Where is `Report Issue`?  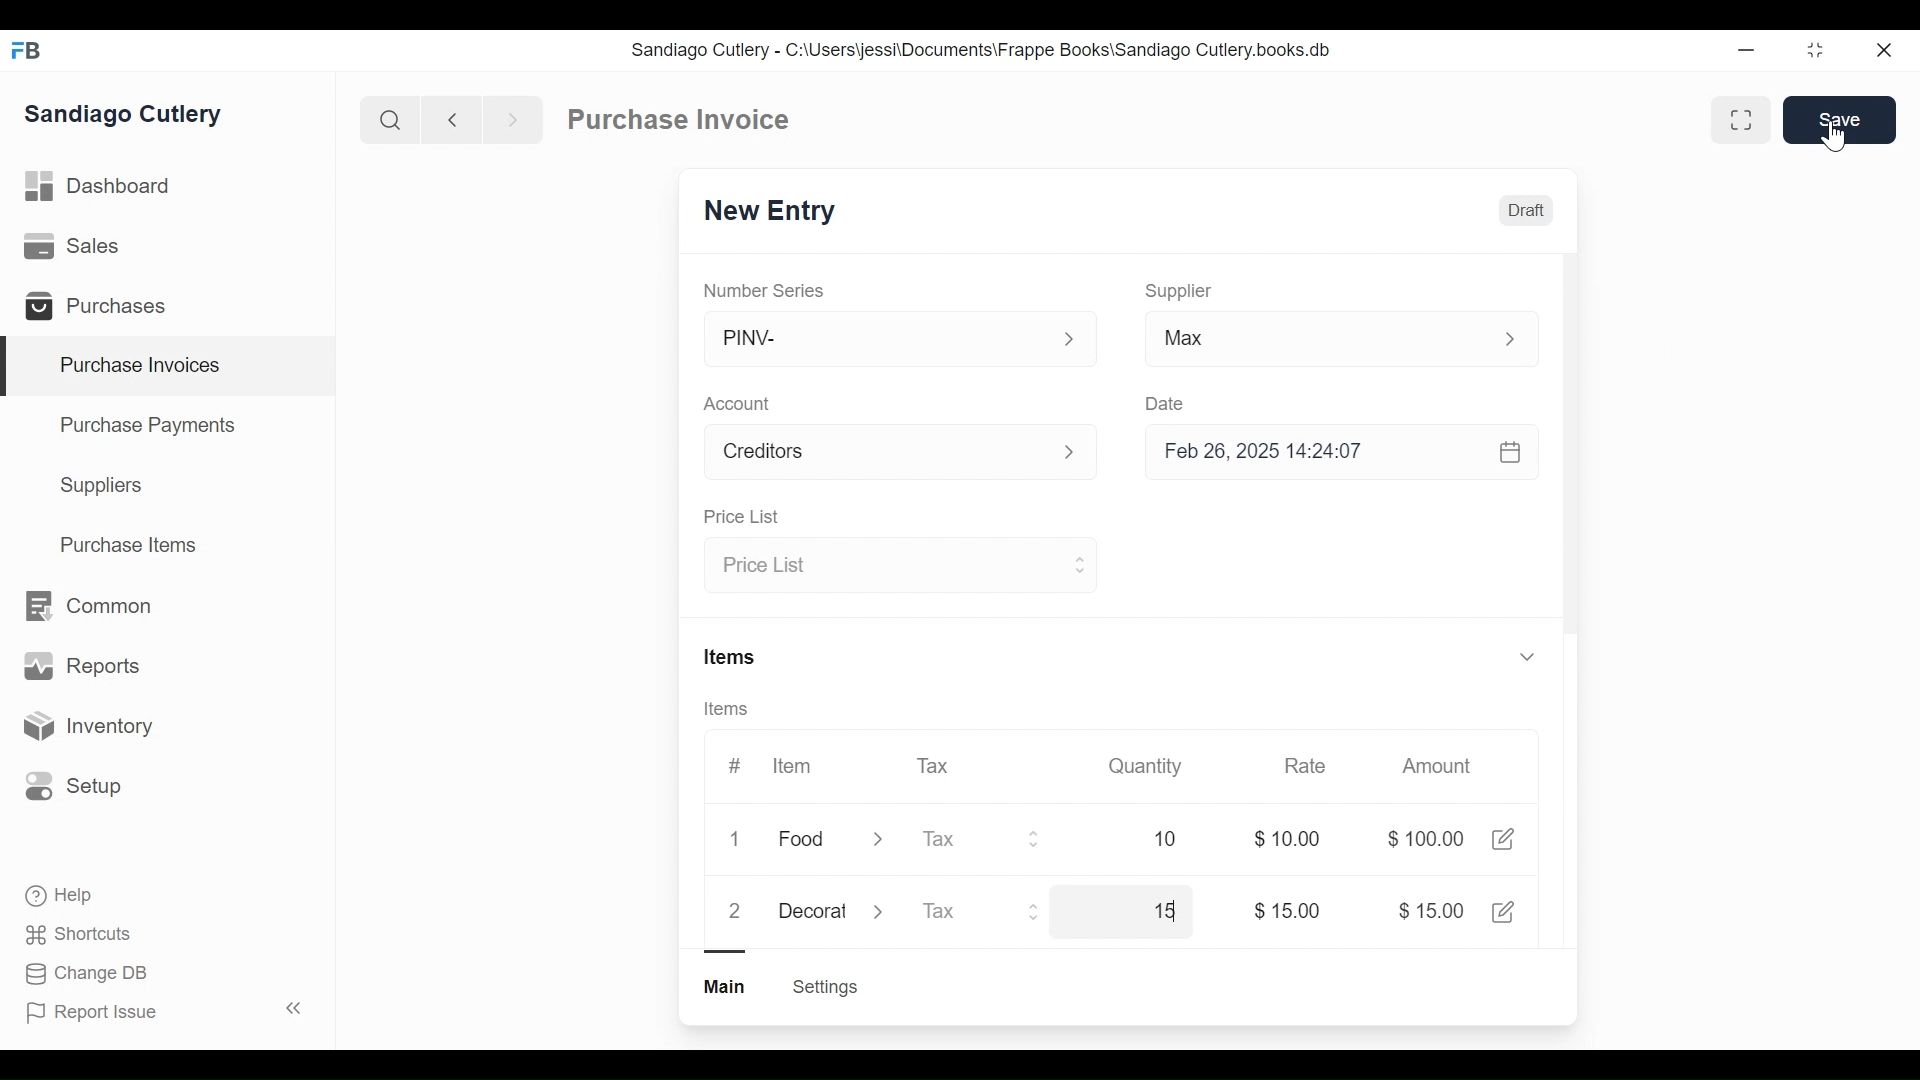
Report Issue is located at coordinates (163, 1011).